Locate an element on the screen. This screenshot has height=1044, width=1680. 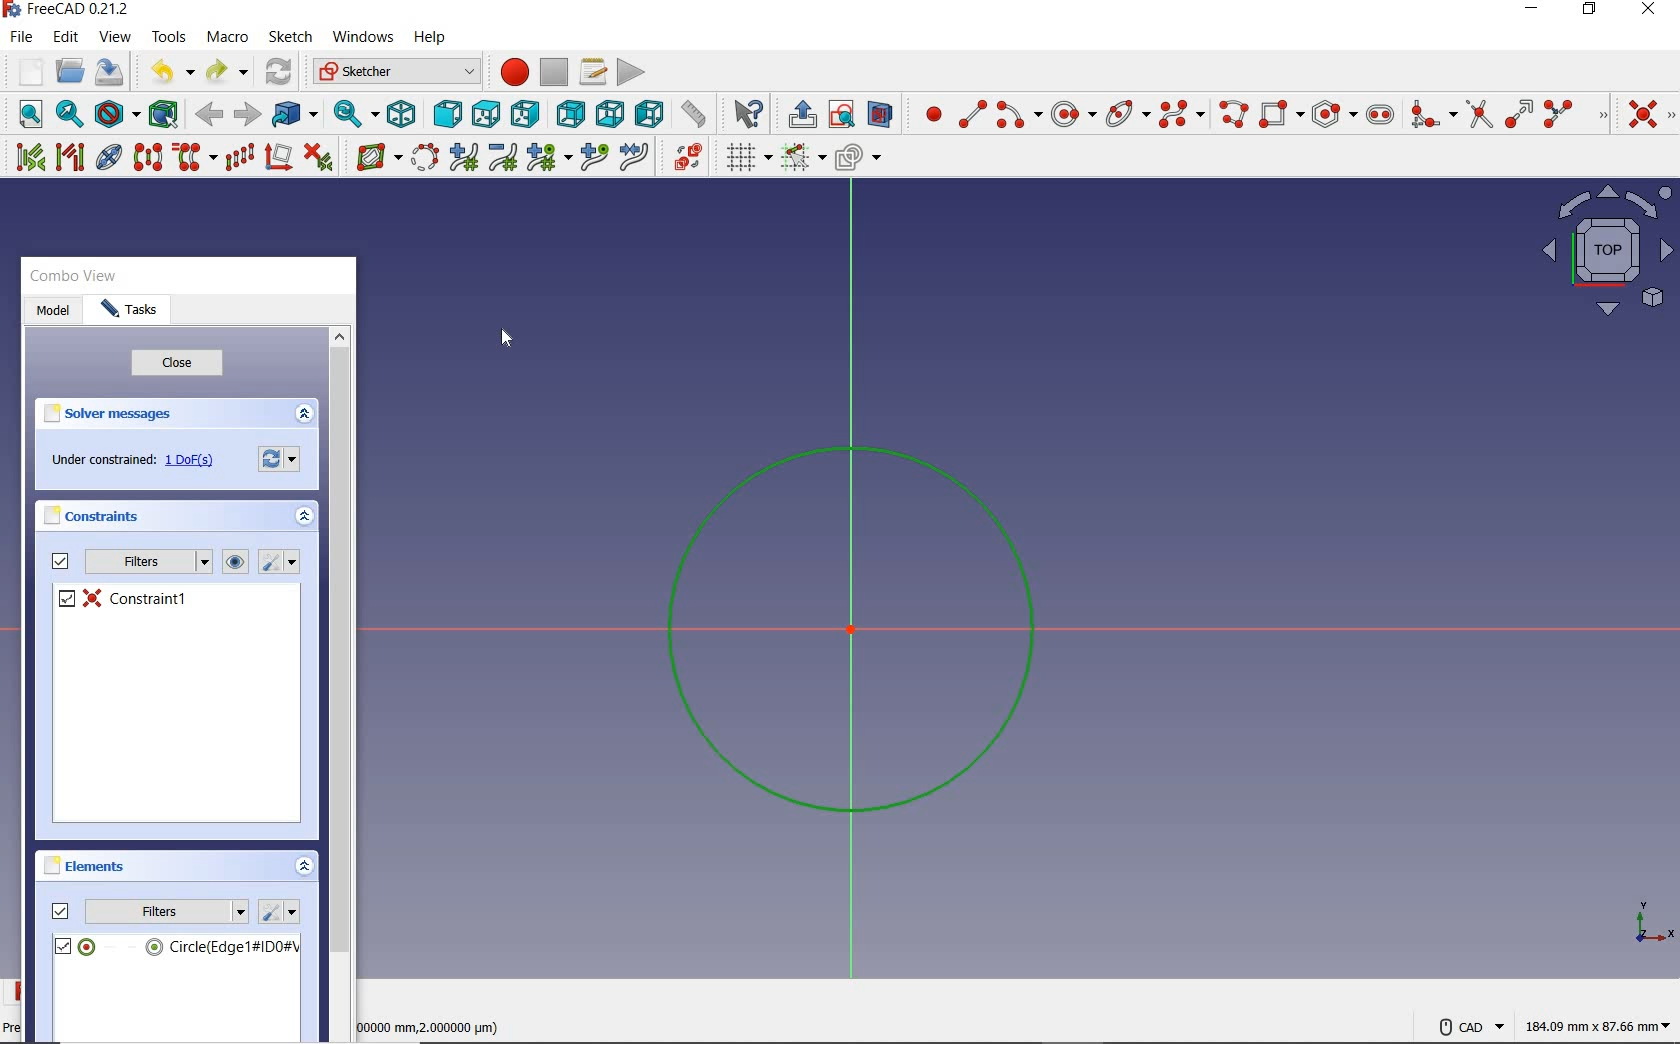
maps is located at coordinates (1598, 251).